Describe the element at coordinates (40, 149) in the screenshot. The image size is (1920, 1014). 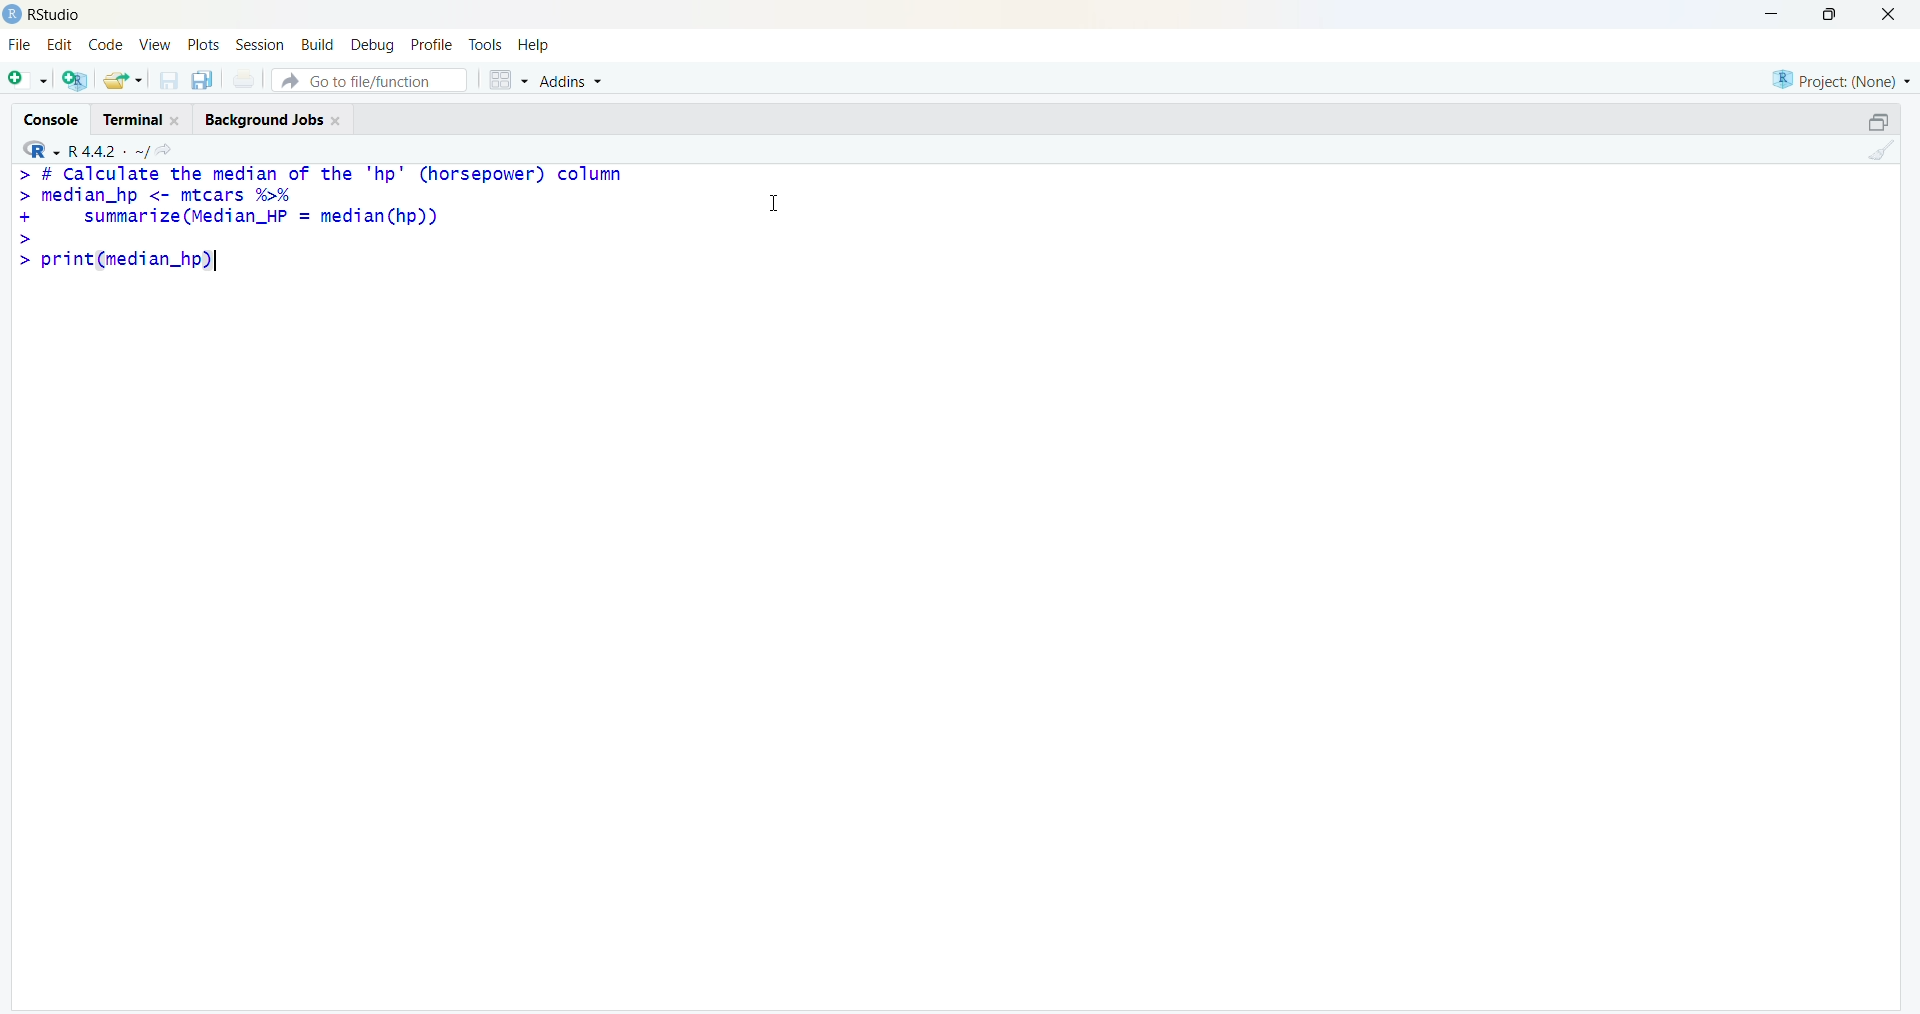
I see `R` at that location.